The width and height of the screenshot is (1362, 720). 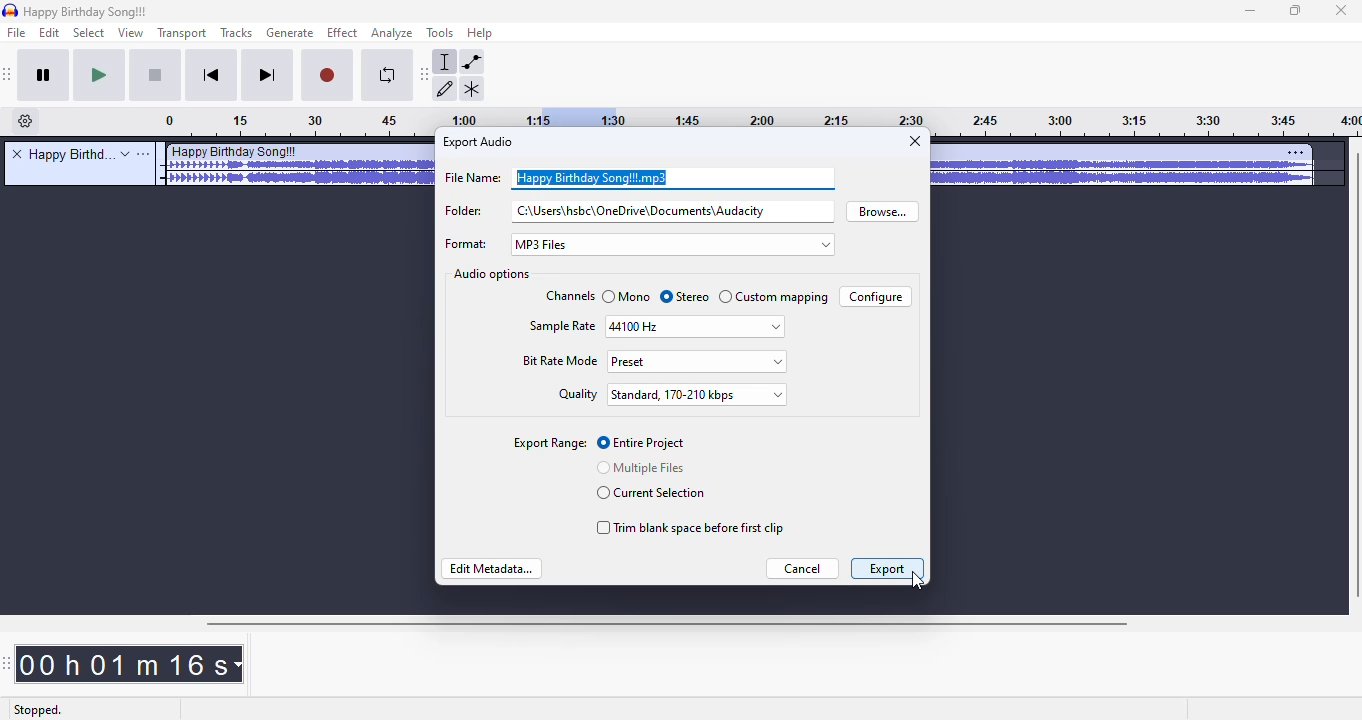 I want to click on export, so click(x=889, y=568).